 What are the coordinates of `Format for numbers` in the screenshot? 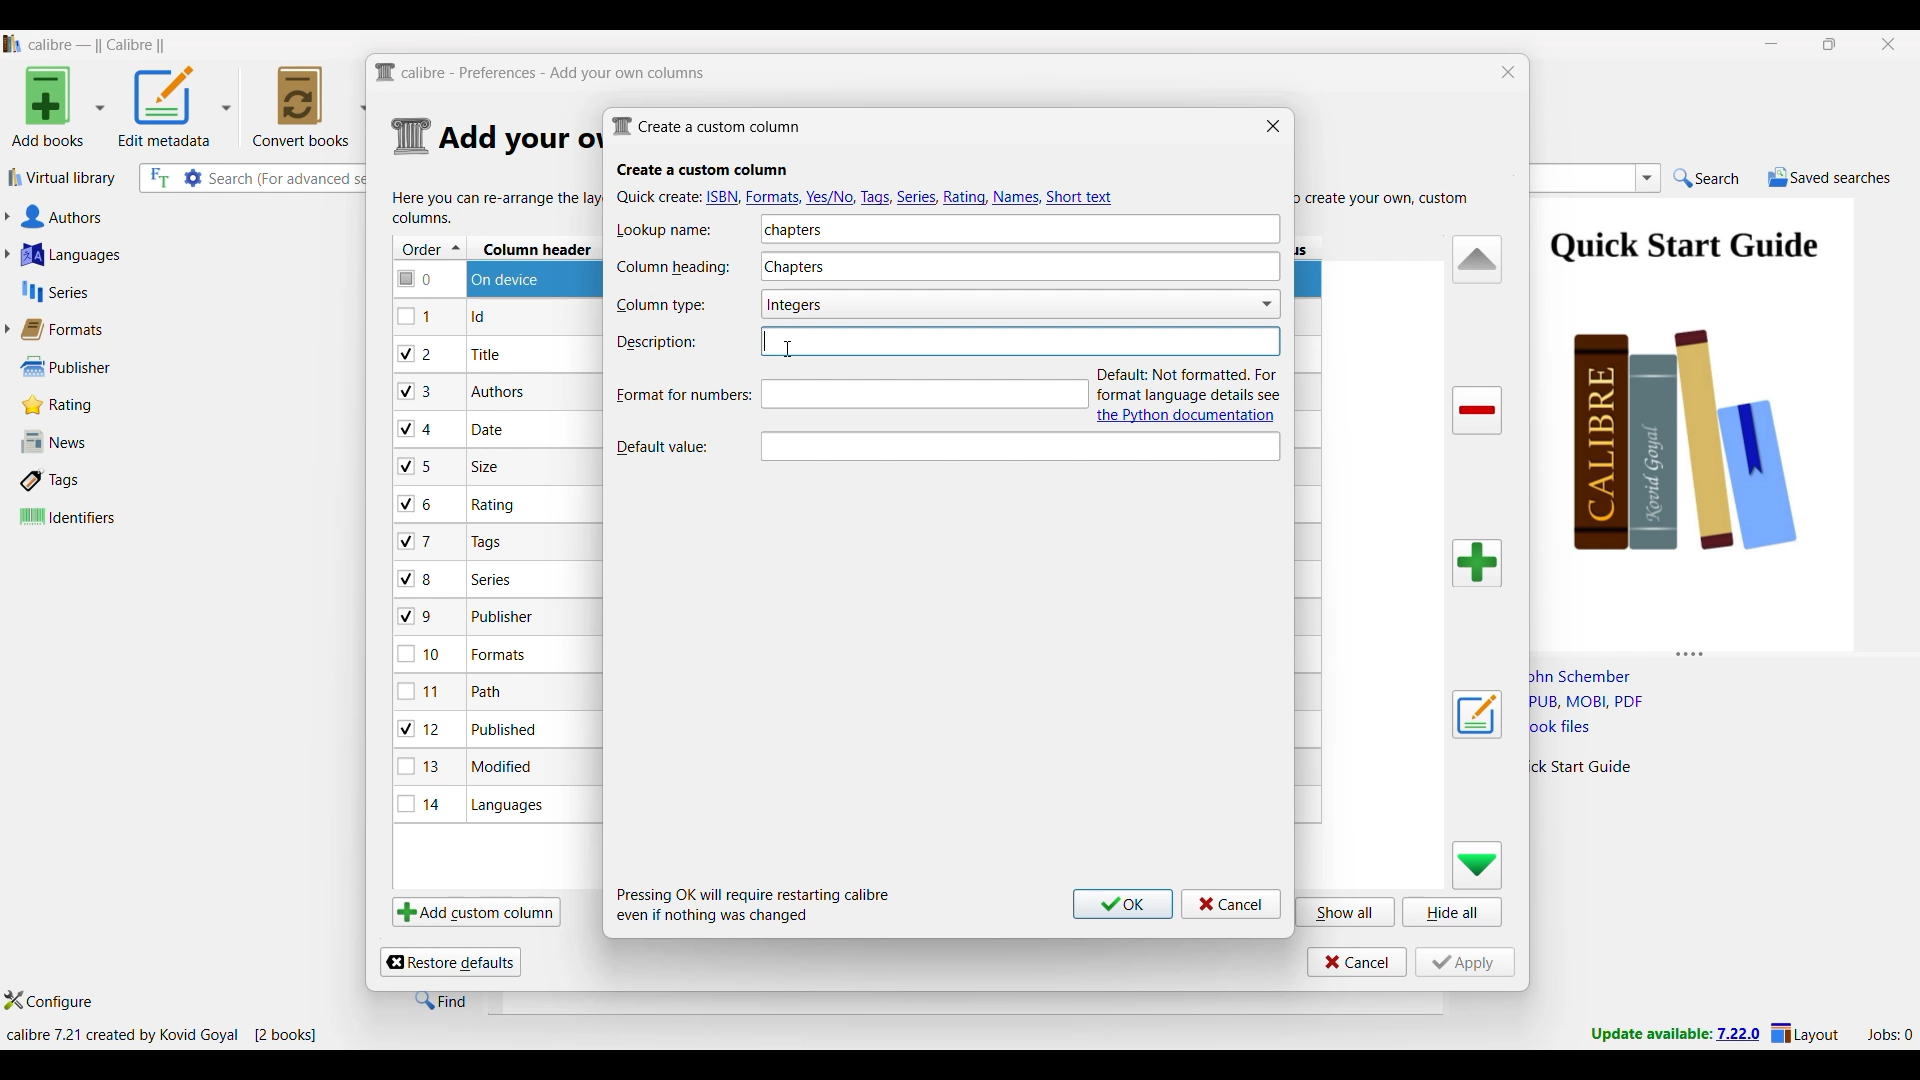 It's located at (676, 395).